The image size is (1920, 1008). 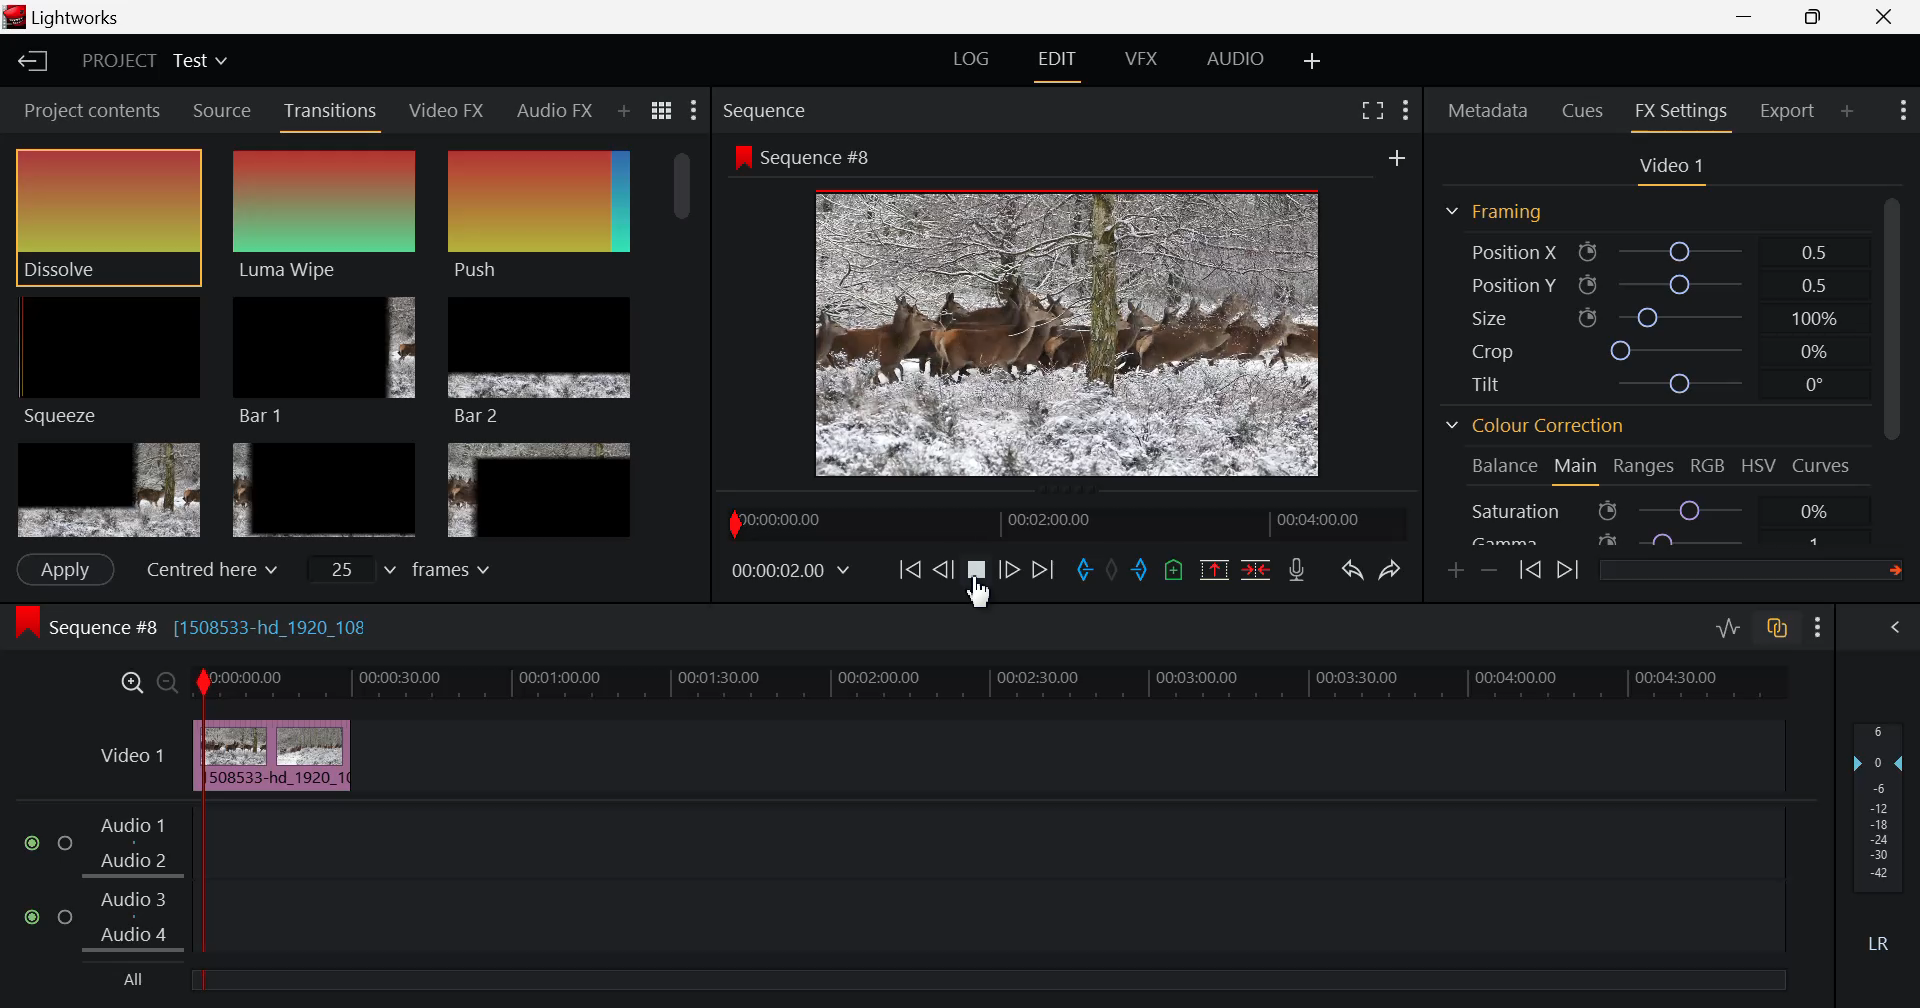 I want to click on Position X, so click(x=1655, y=251).